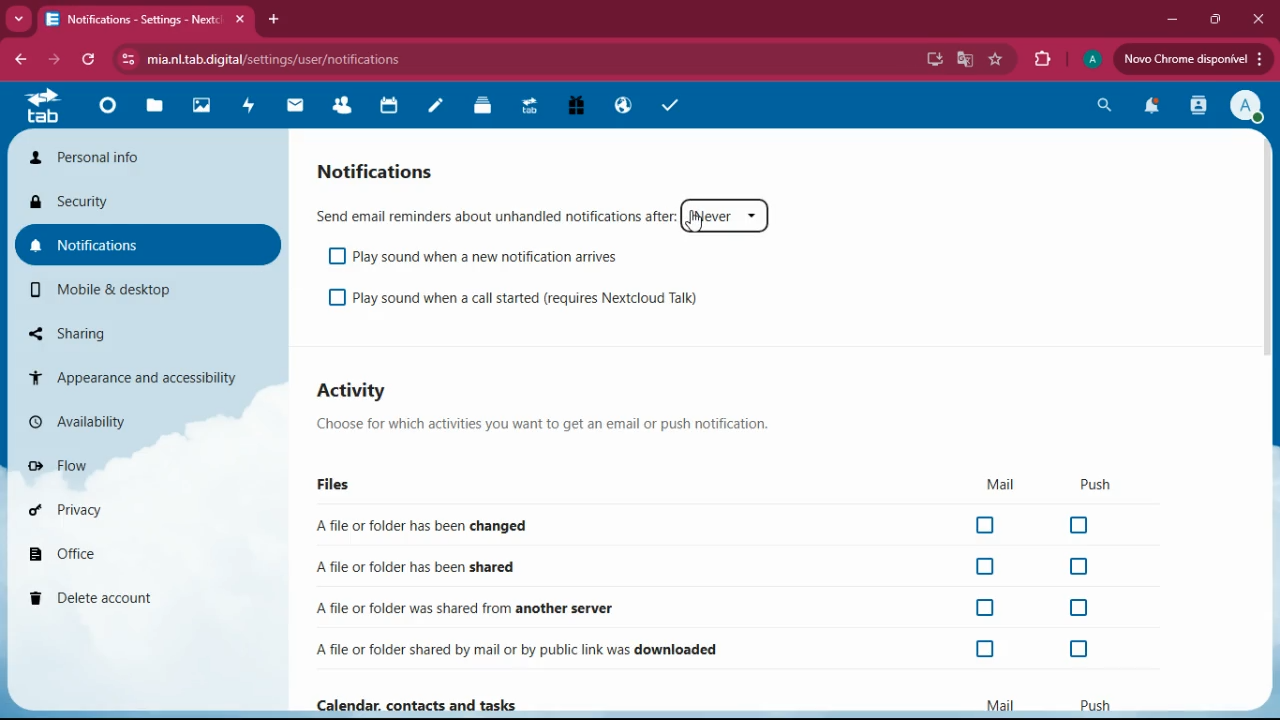  I want to click on never, so click(726, 218).